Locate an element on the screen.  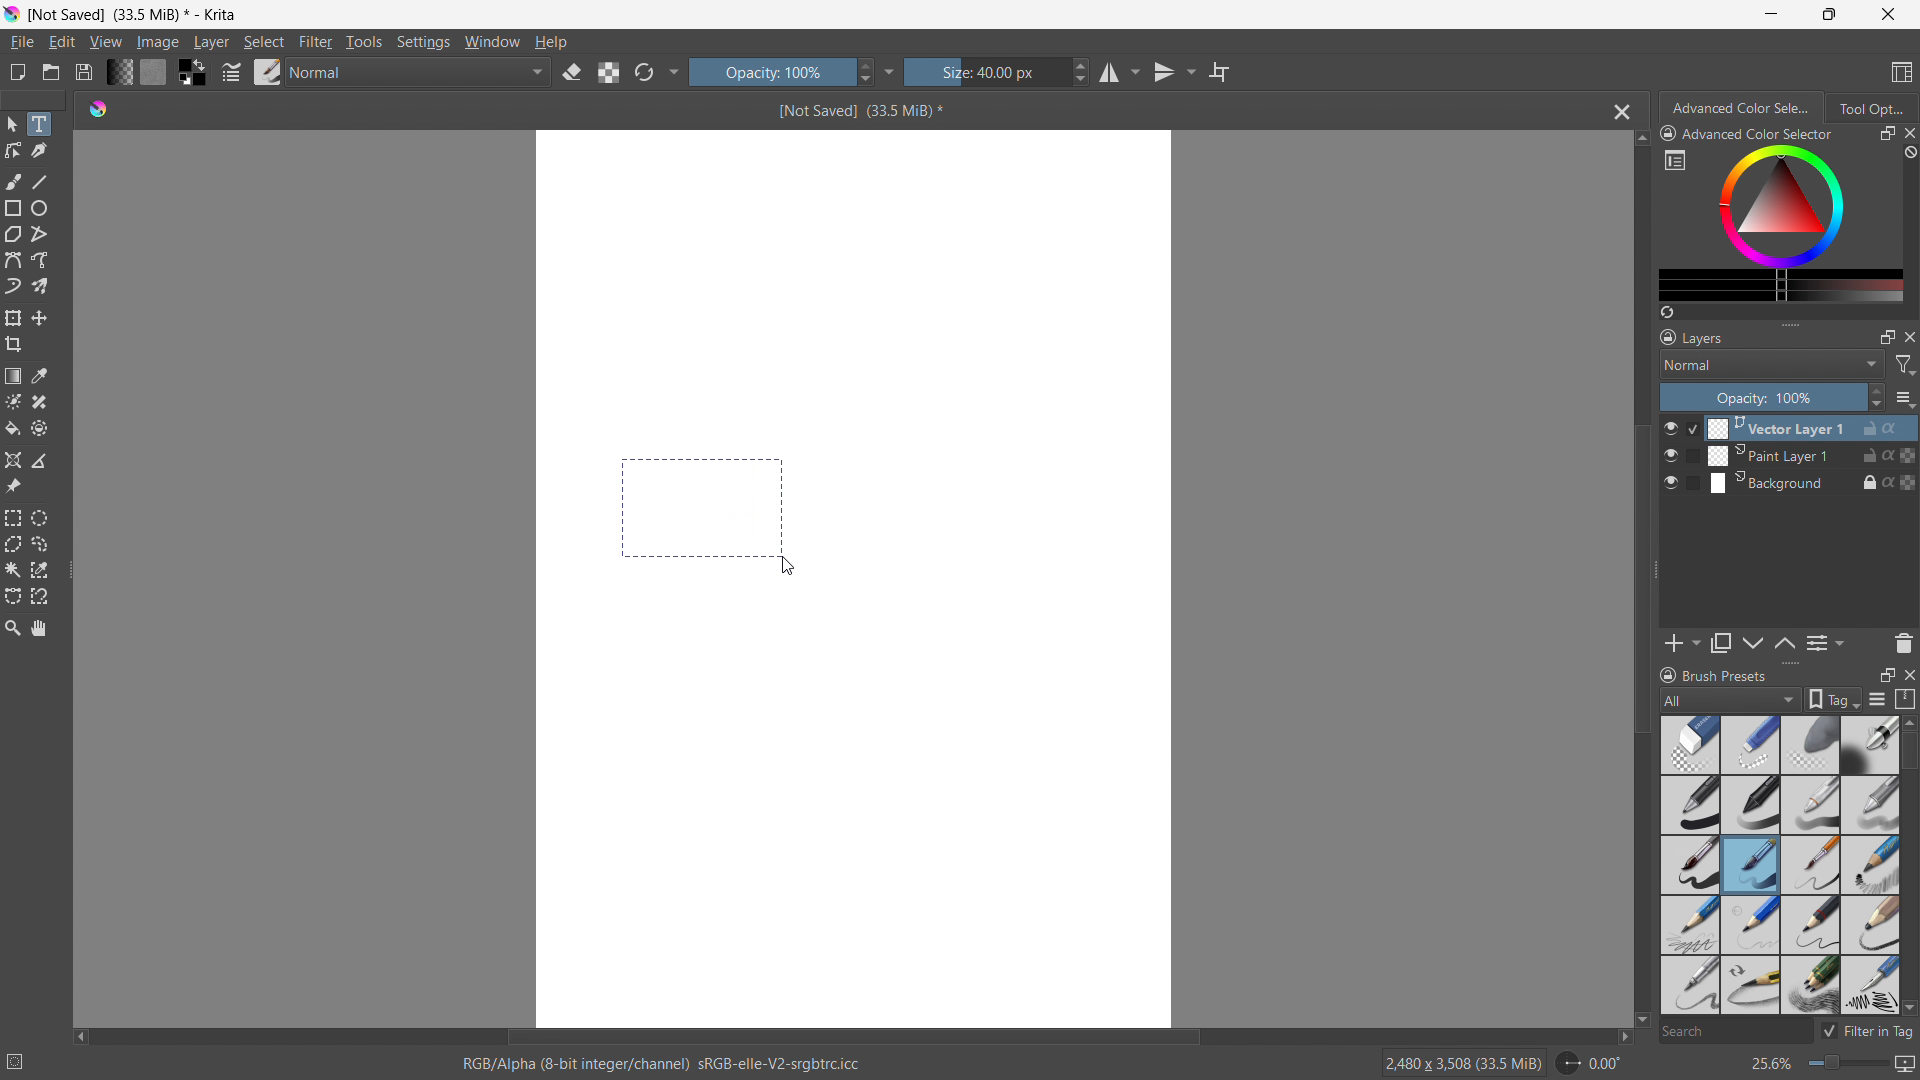
blending mode is located at coordinates (1772, 364).